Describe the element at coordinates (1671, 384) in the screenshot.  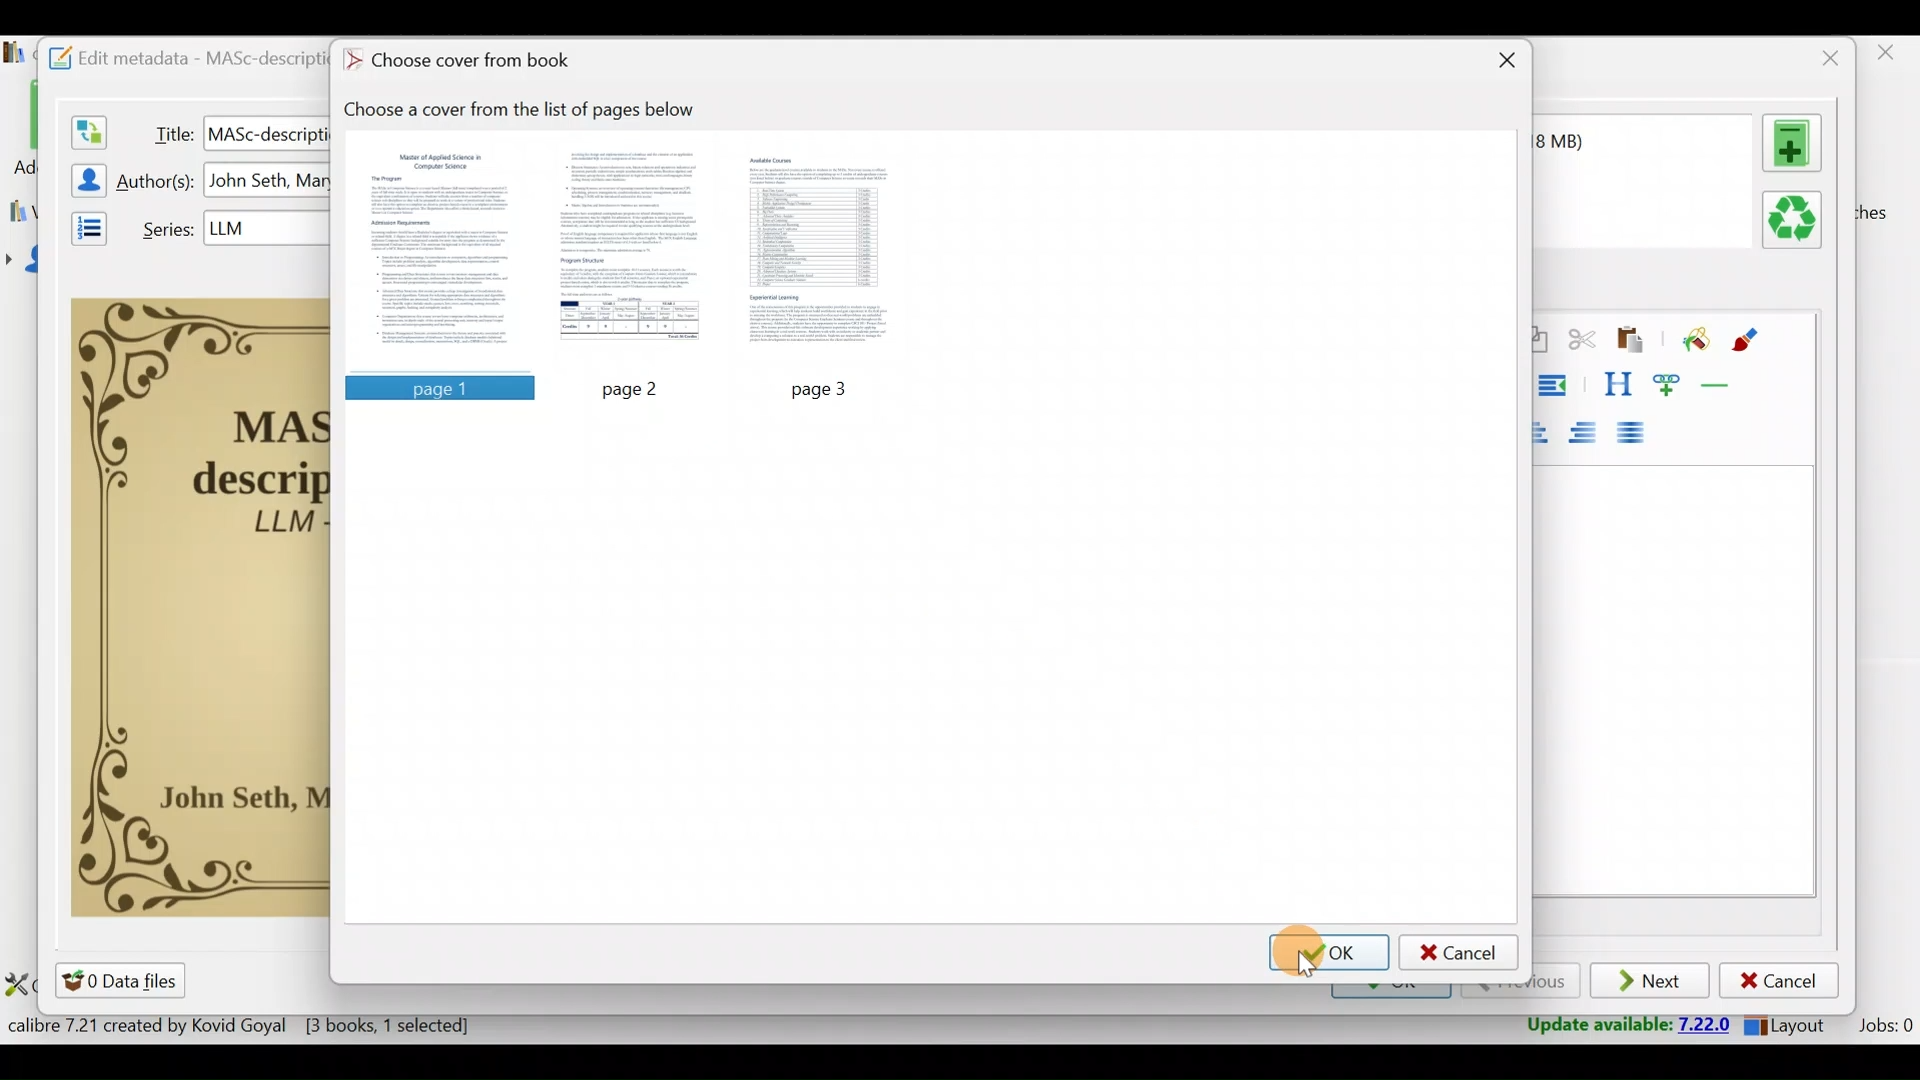
I see `Insert link or image` at that location.